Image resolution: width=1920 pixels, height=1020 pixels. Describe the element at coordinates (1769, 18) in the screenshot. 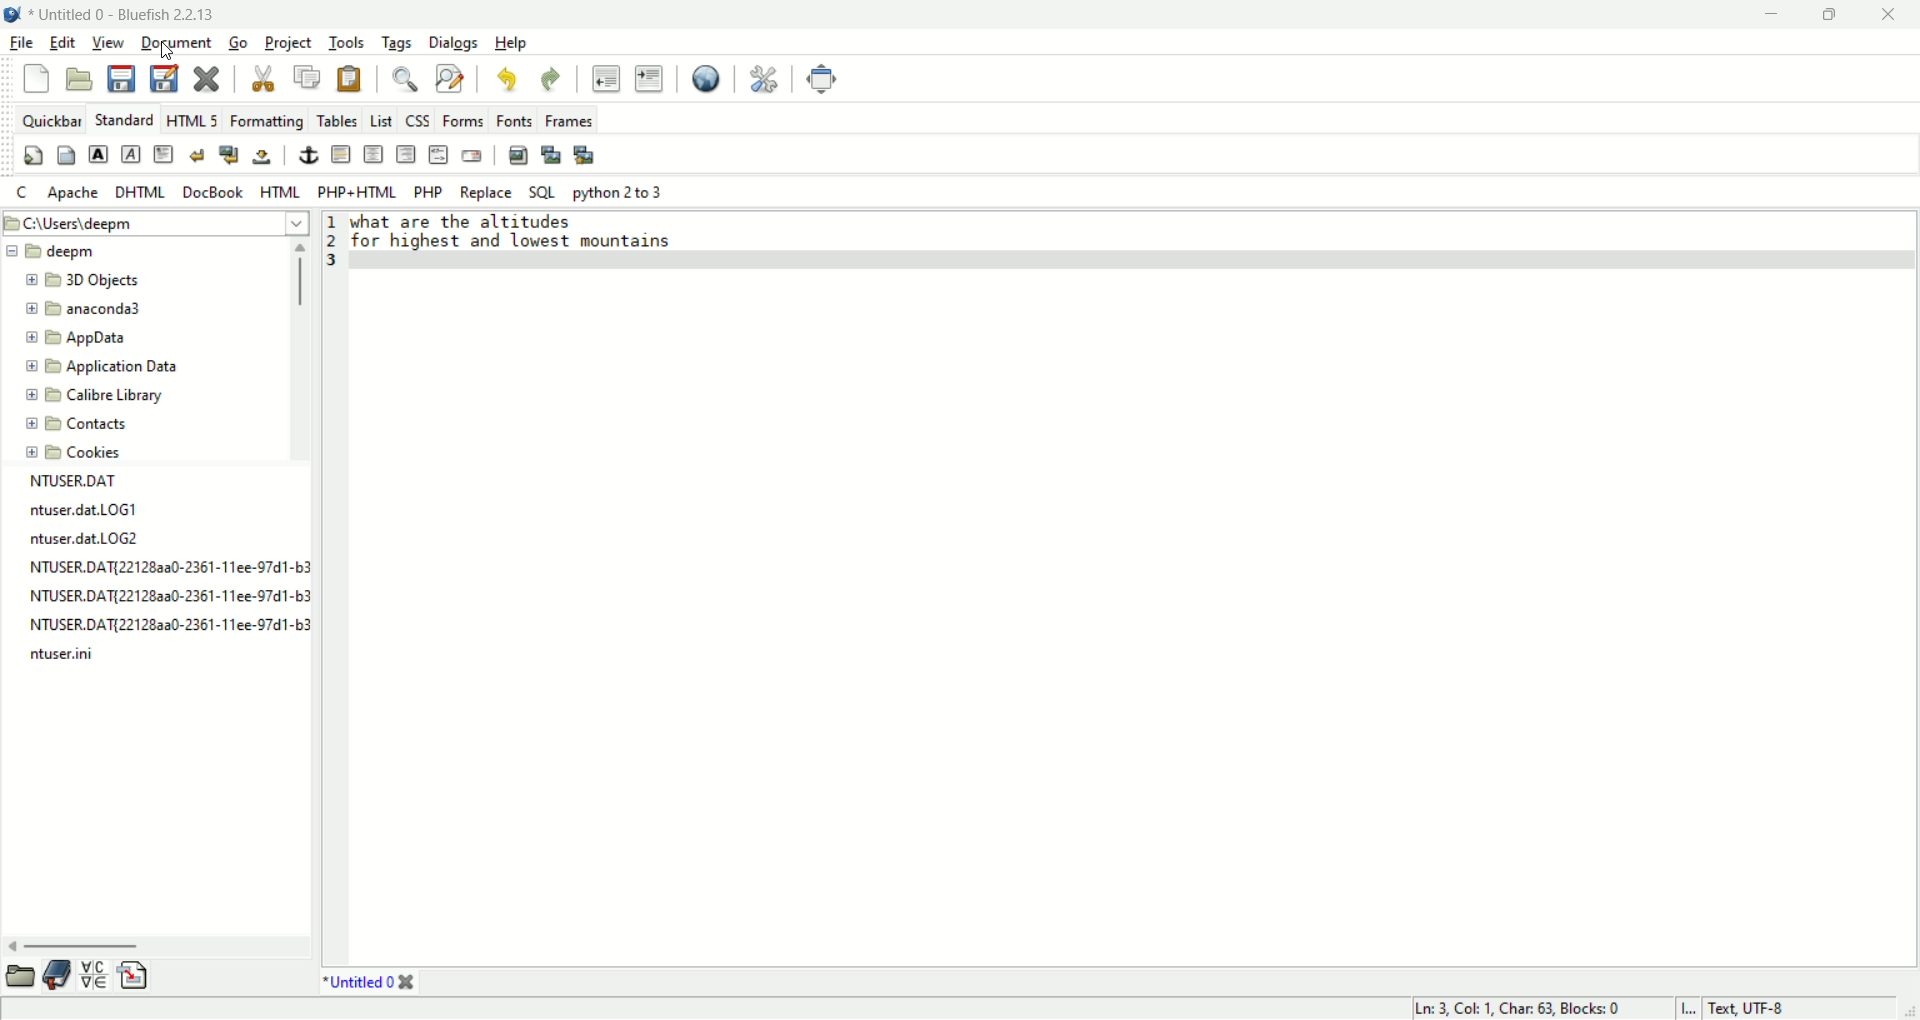

I see `minimize` at that location.